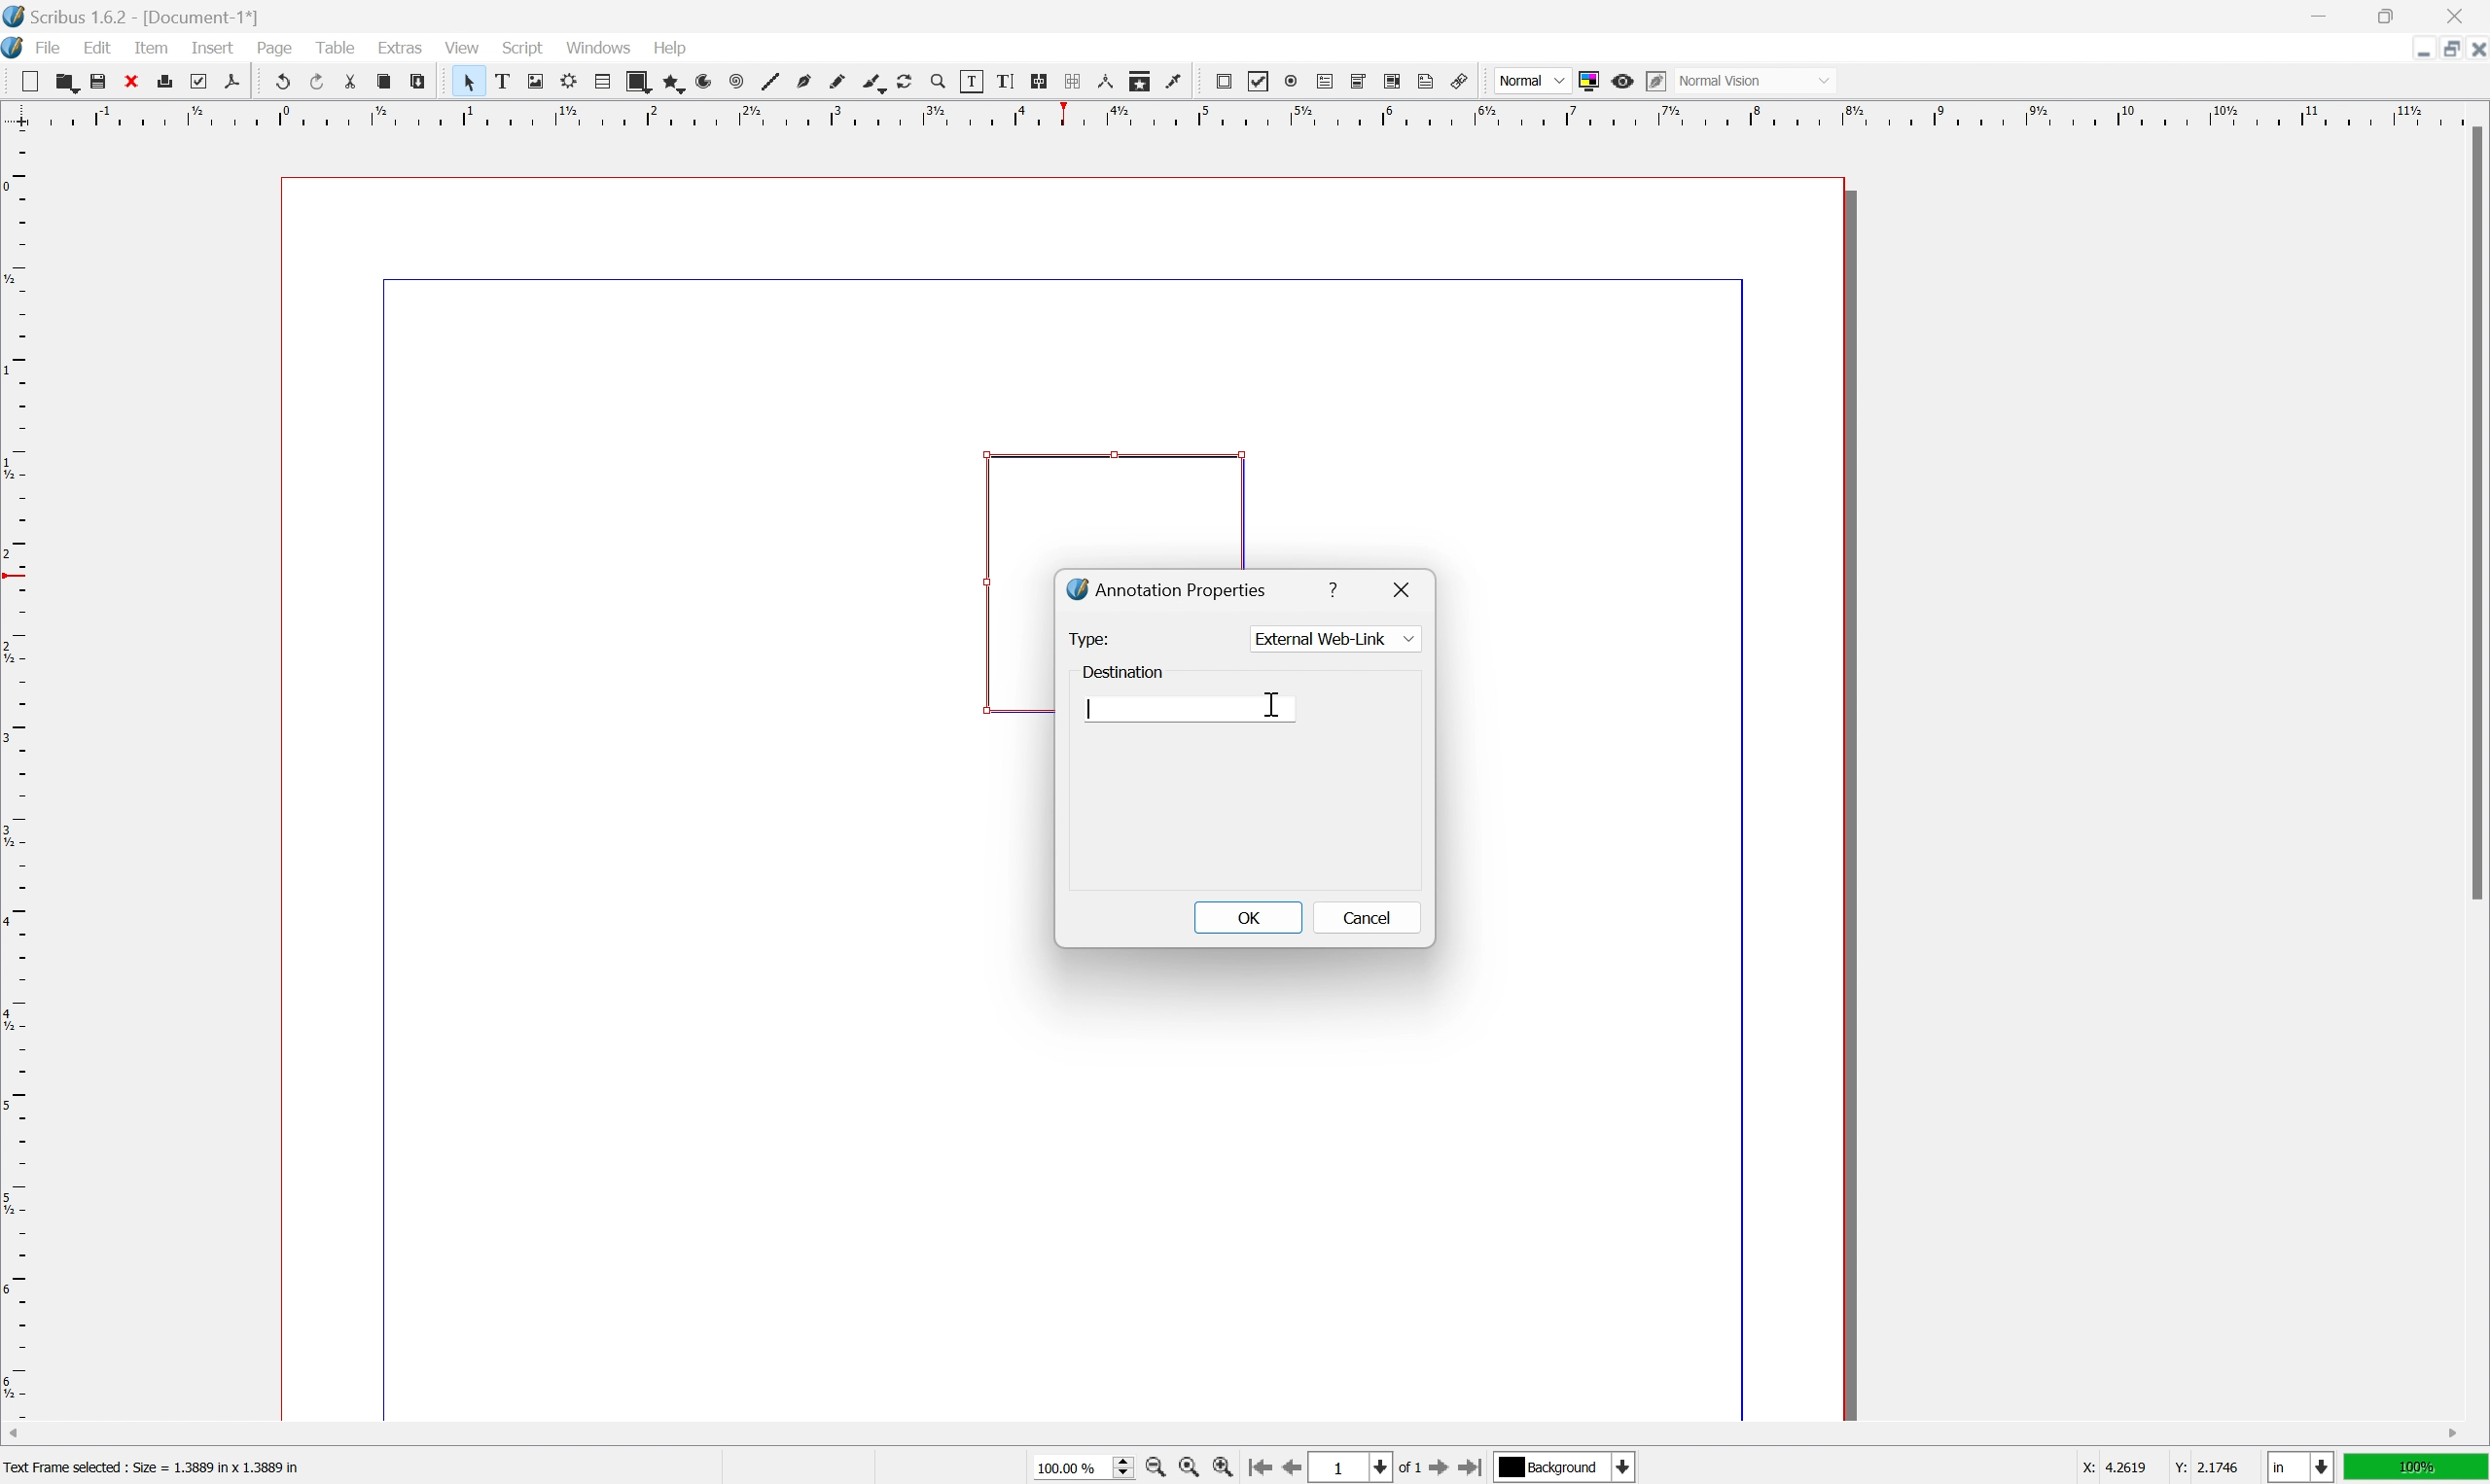  What do you see at coordinates (738, 81) in the screenshot?
I see `spiral` at bounding box center [738, 81].